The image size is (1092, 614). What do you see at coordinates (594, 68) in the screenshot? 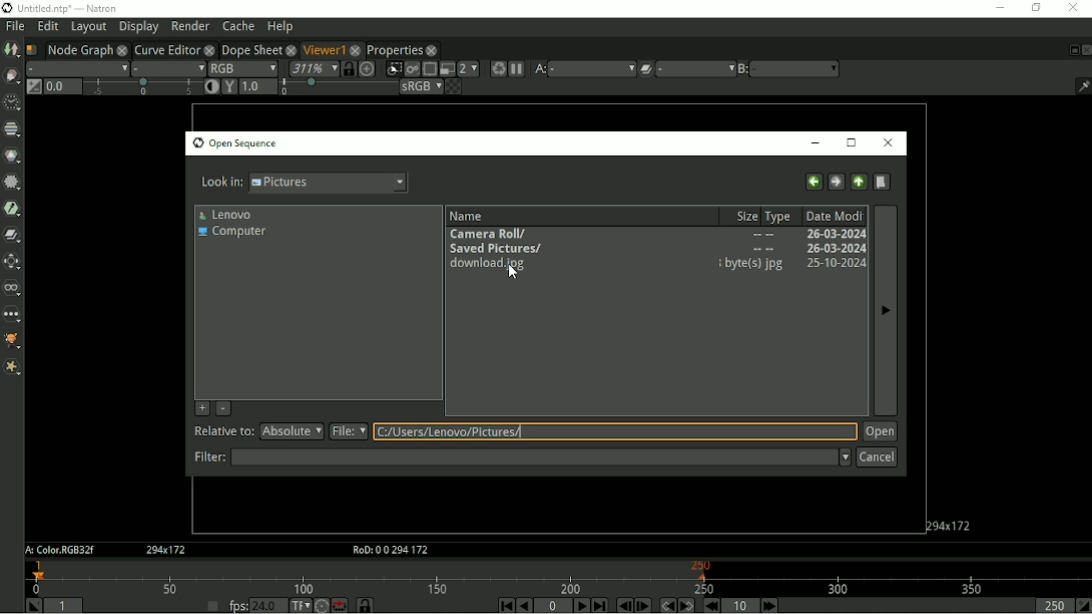
I see `a menu` at bounding box center [594, 68].